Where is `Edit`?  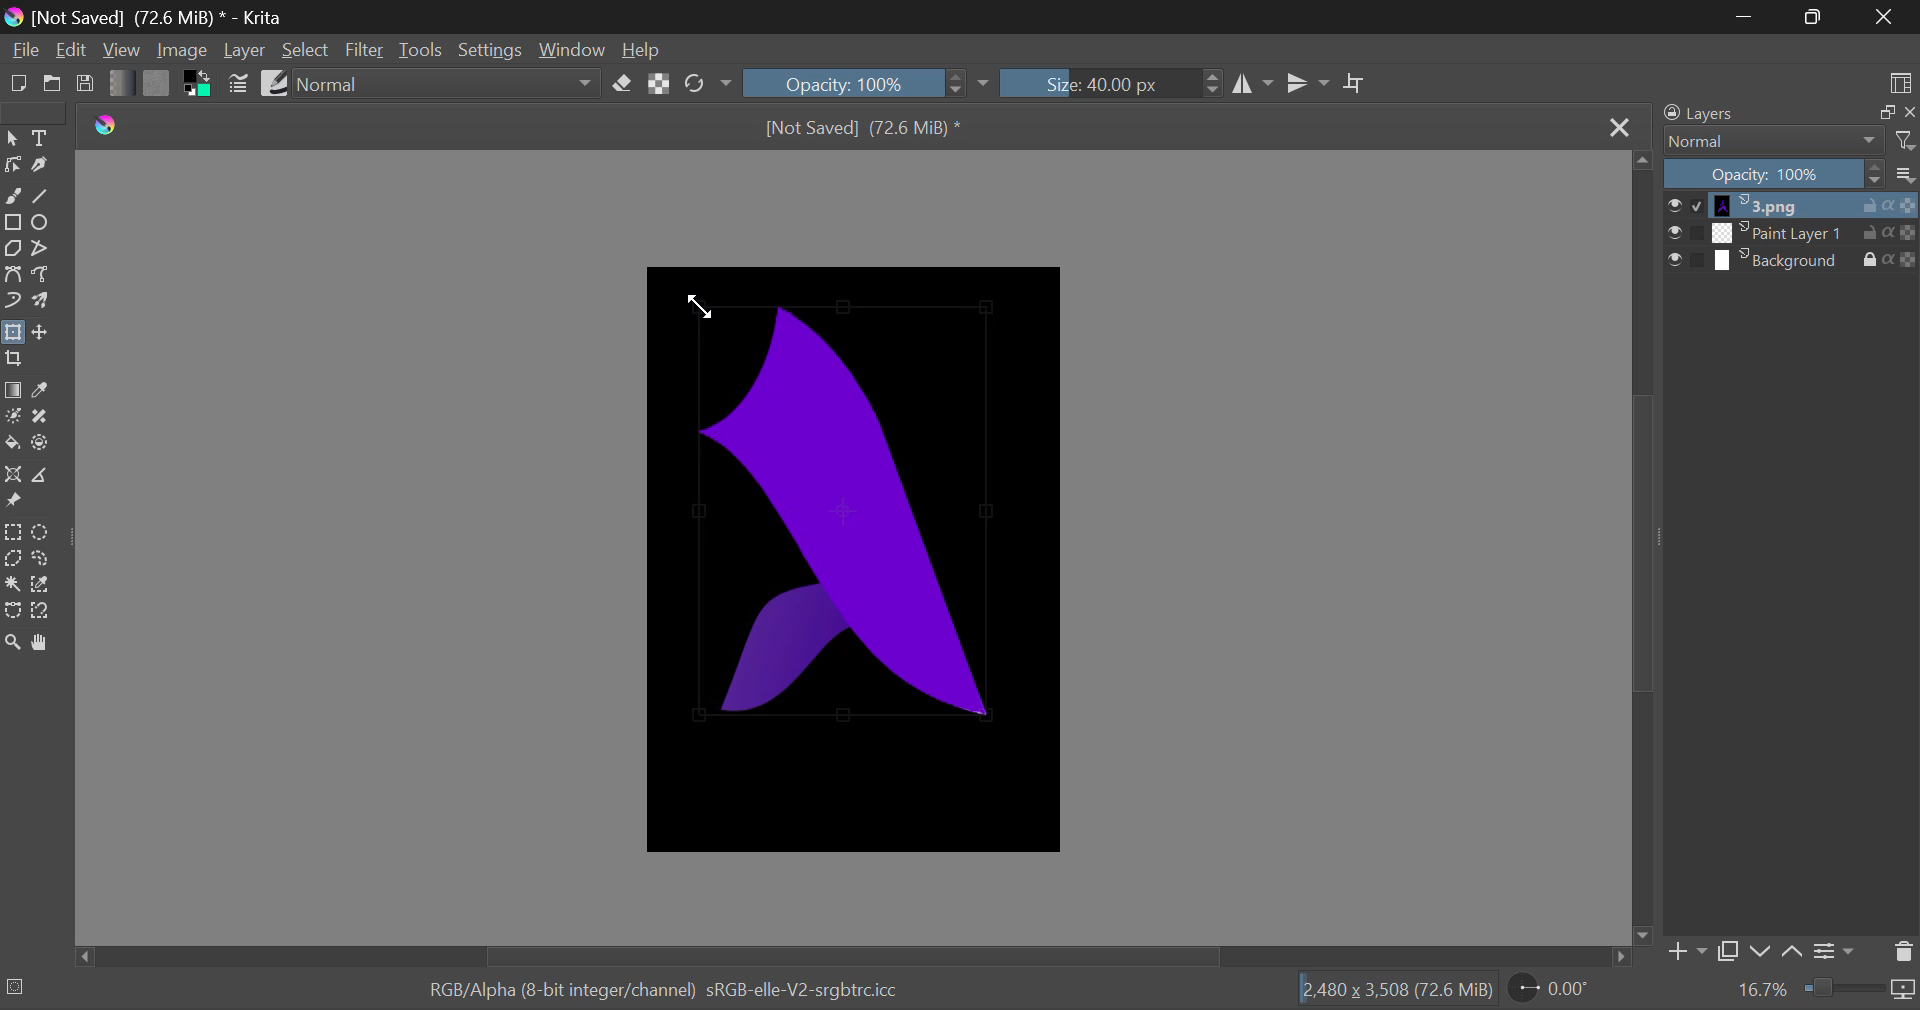 Edit is located at coordinates (74, 50).